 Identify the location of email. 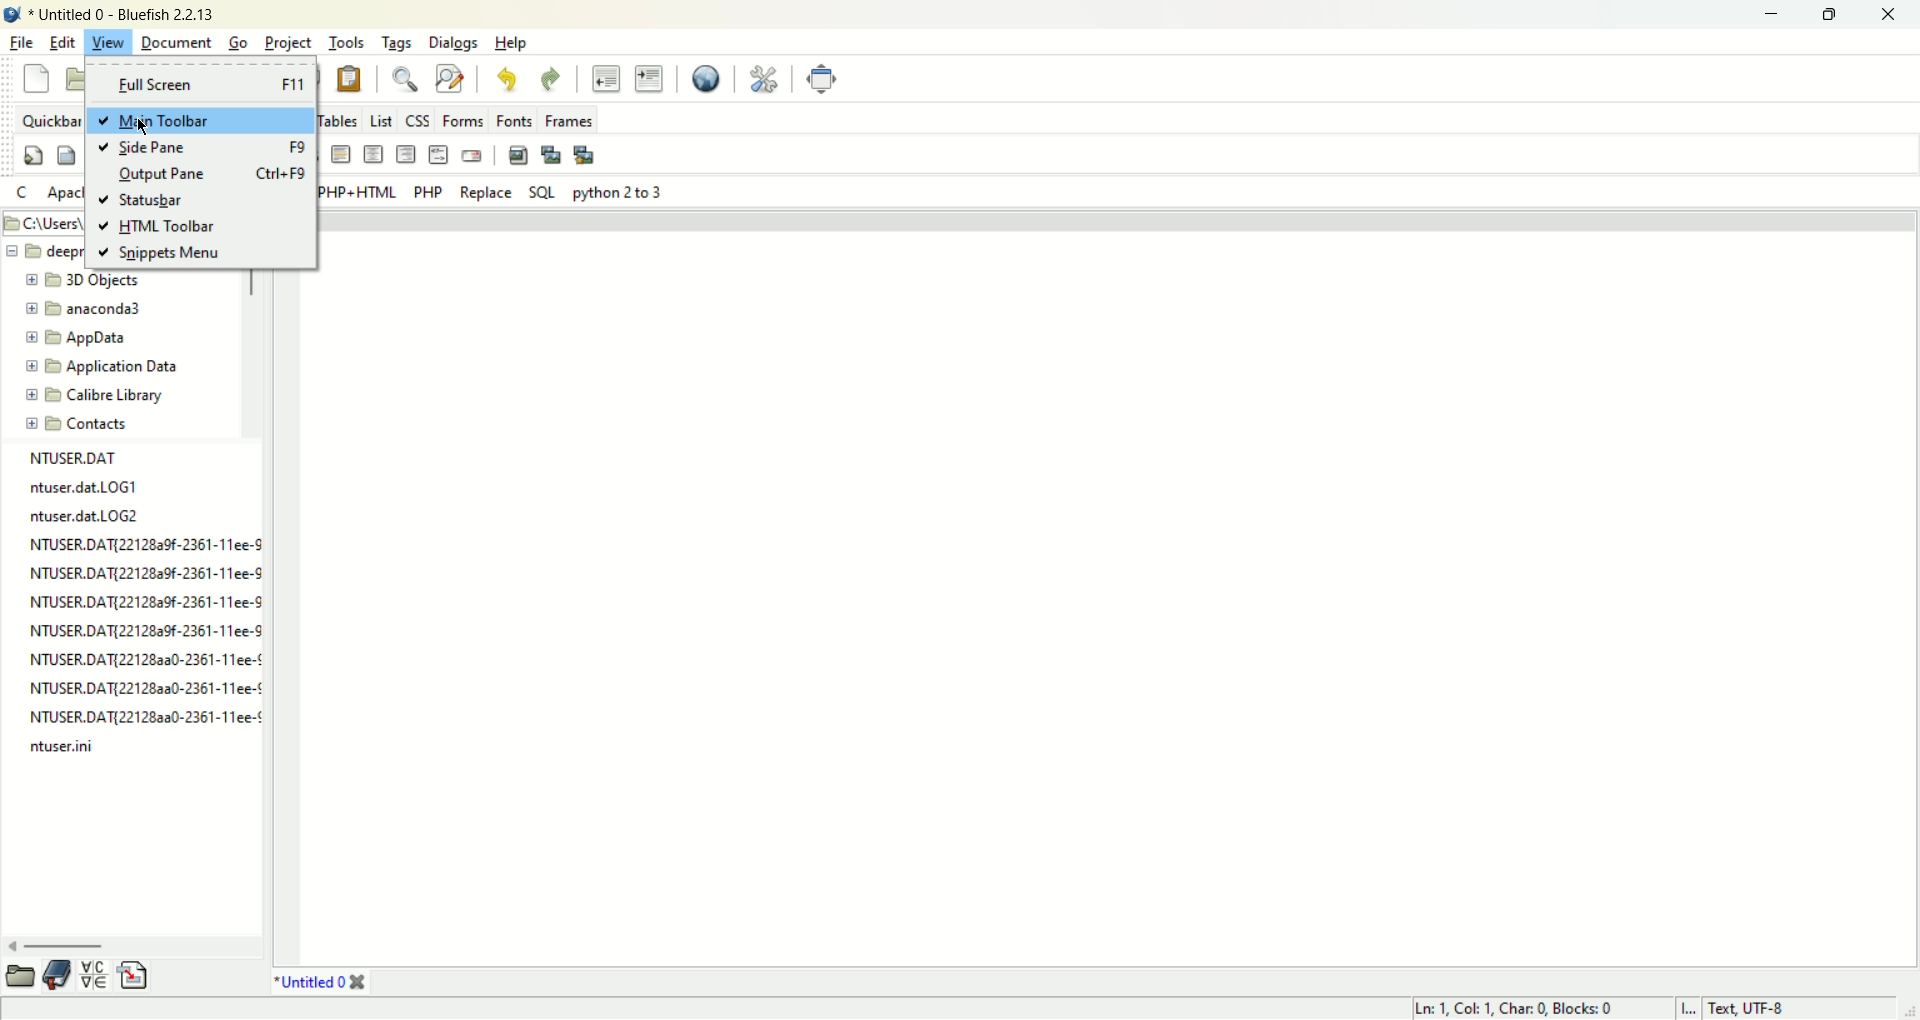
(472, 155).